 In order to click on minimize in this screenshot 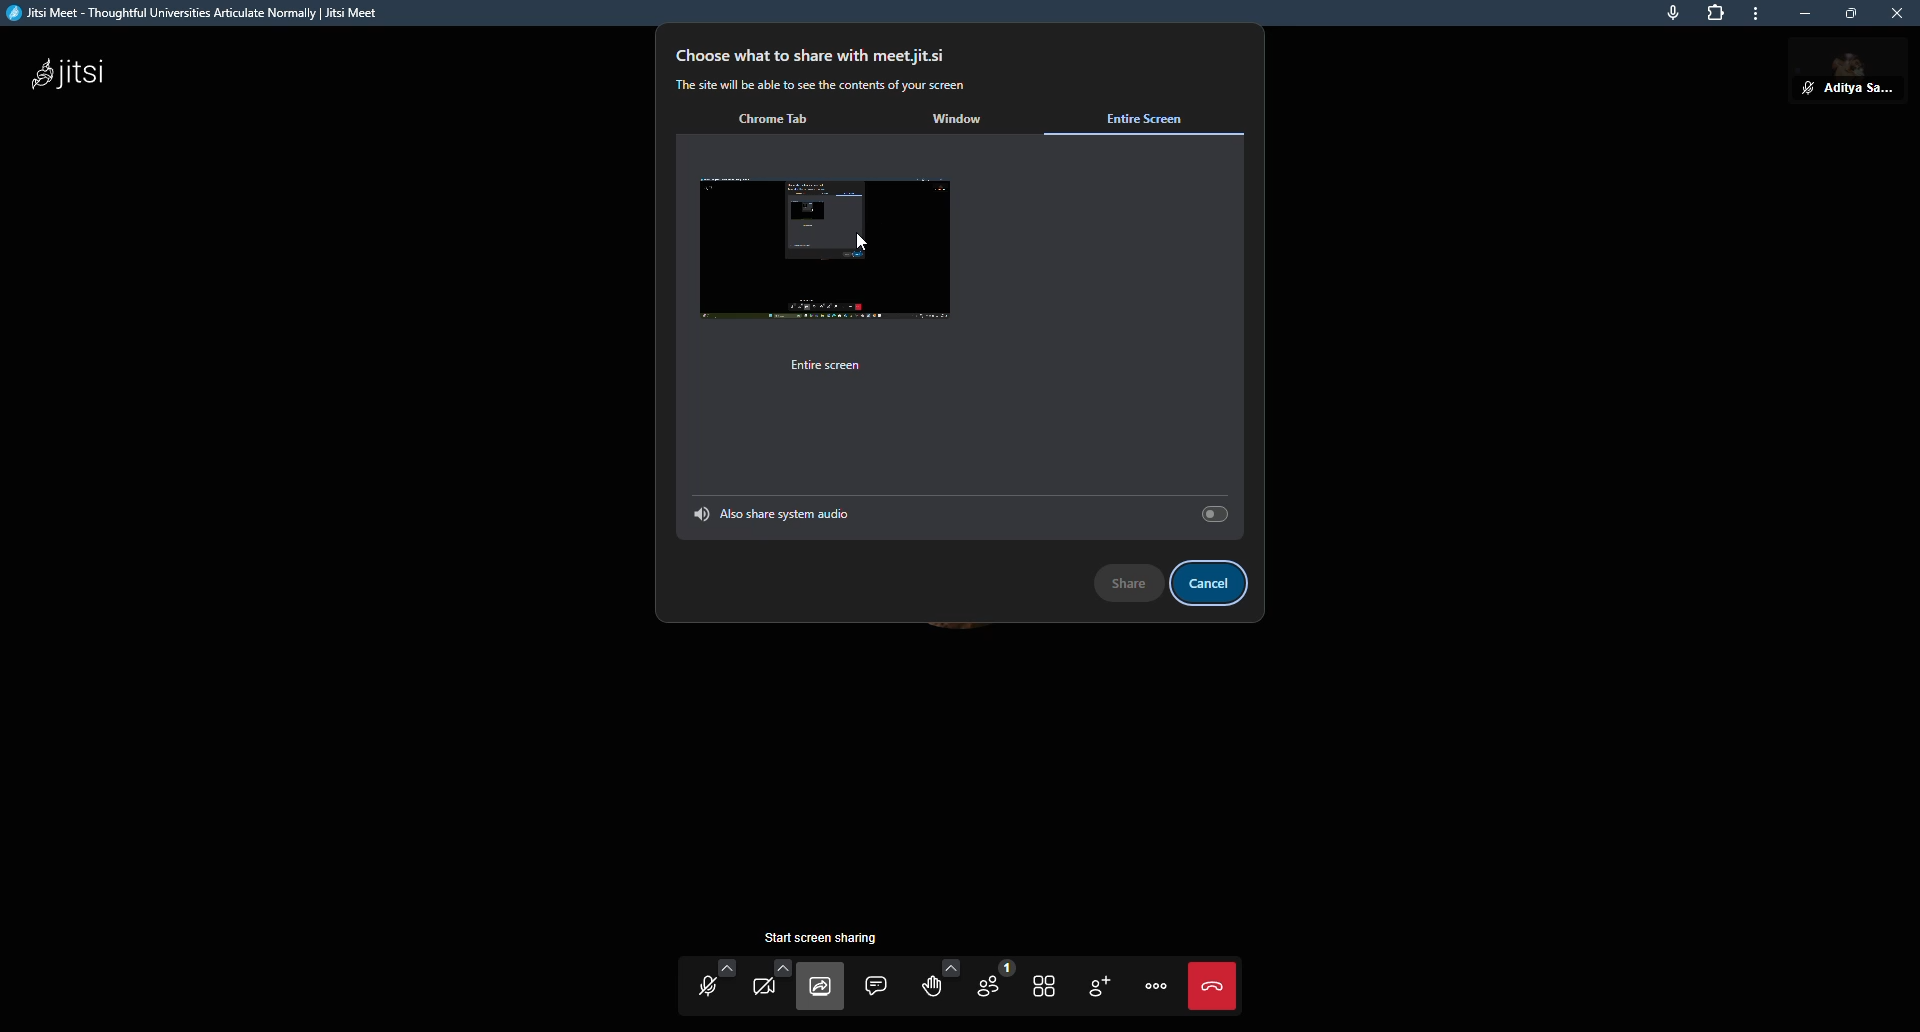, I will do `click(1798, 13)`.